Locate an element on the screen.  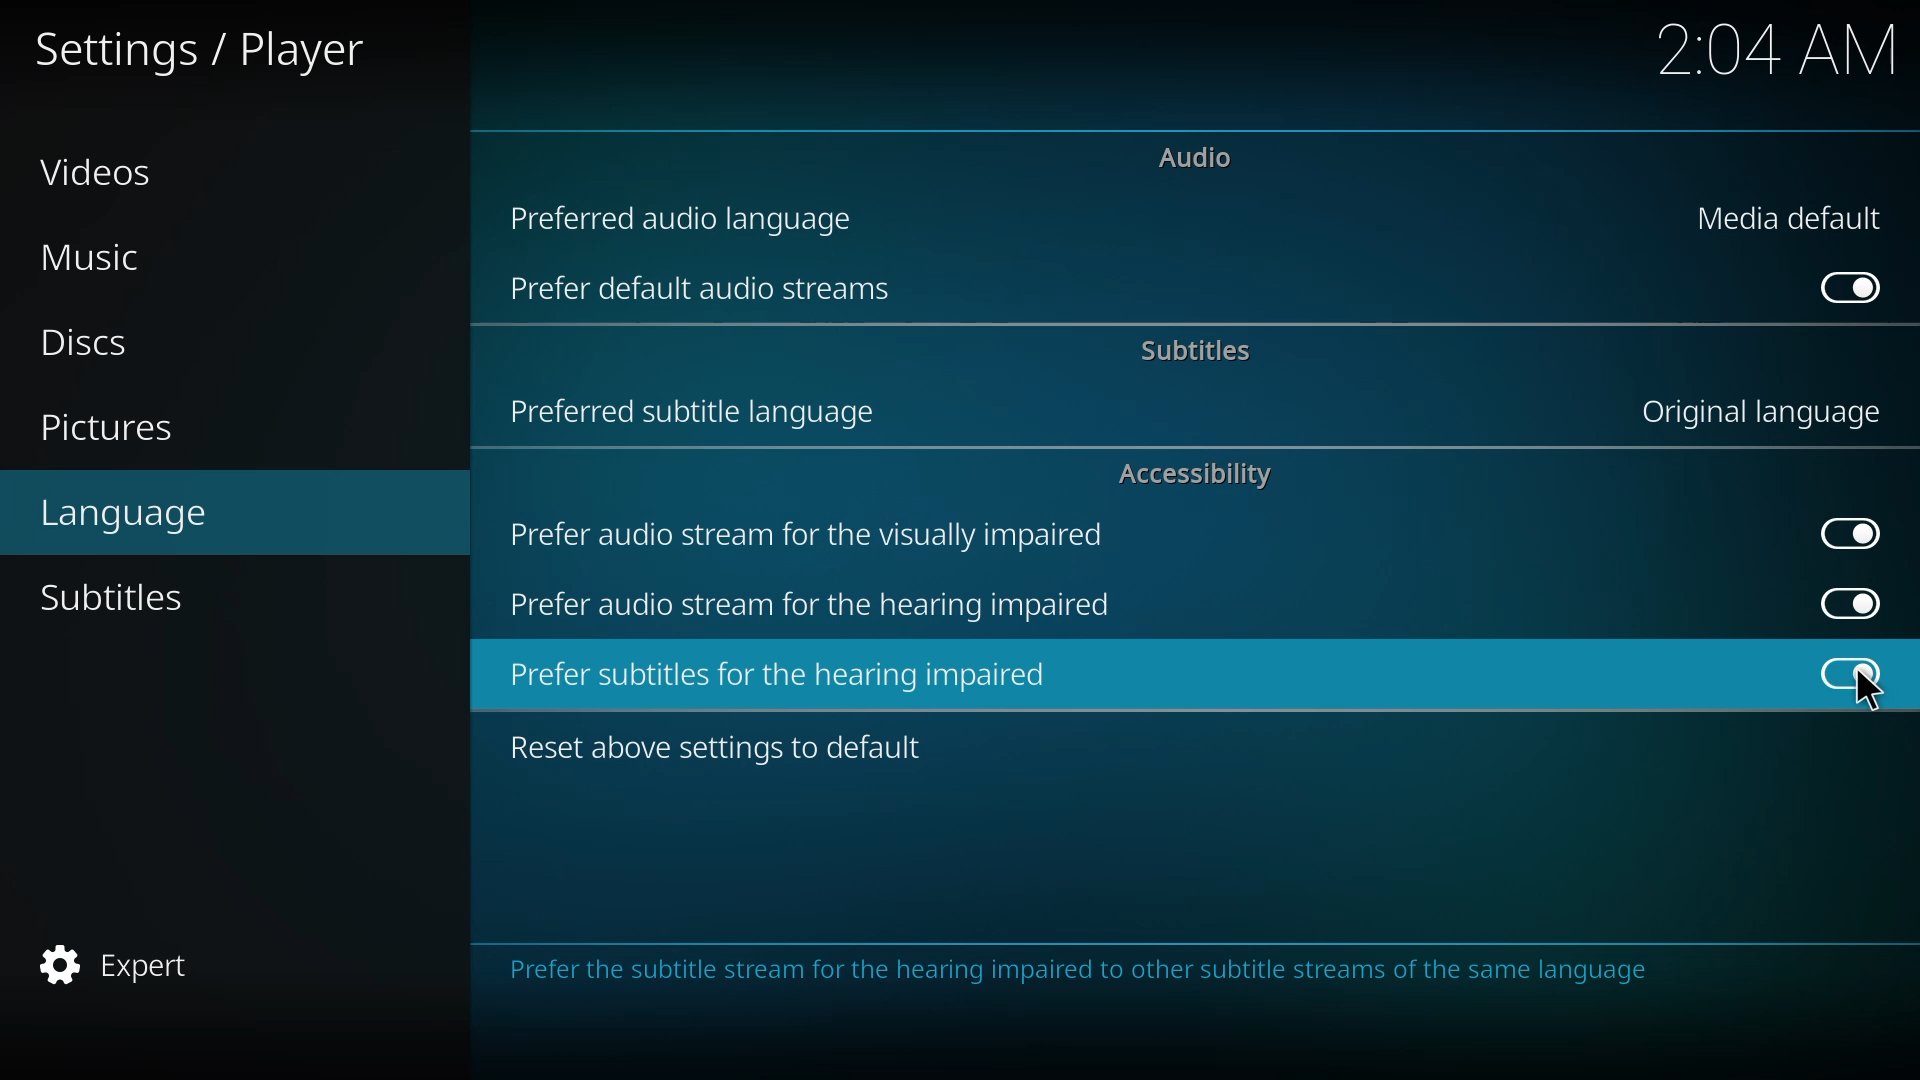
reset to default is located at coordinates (724, 747).